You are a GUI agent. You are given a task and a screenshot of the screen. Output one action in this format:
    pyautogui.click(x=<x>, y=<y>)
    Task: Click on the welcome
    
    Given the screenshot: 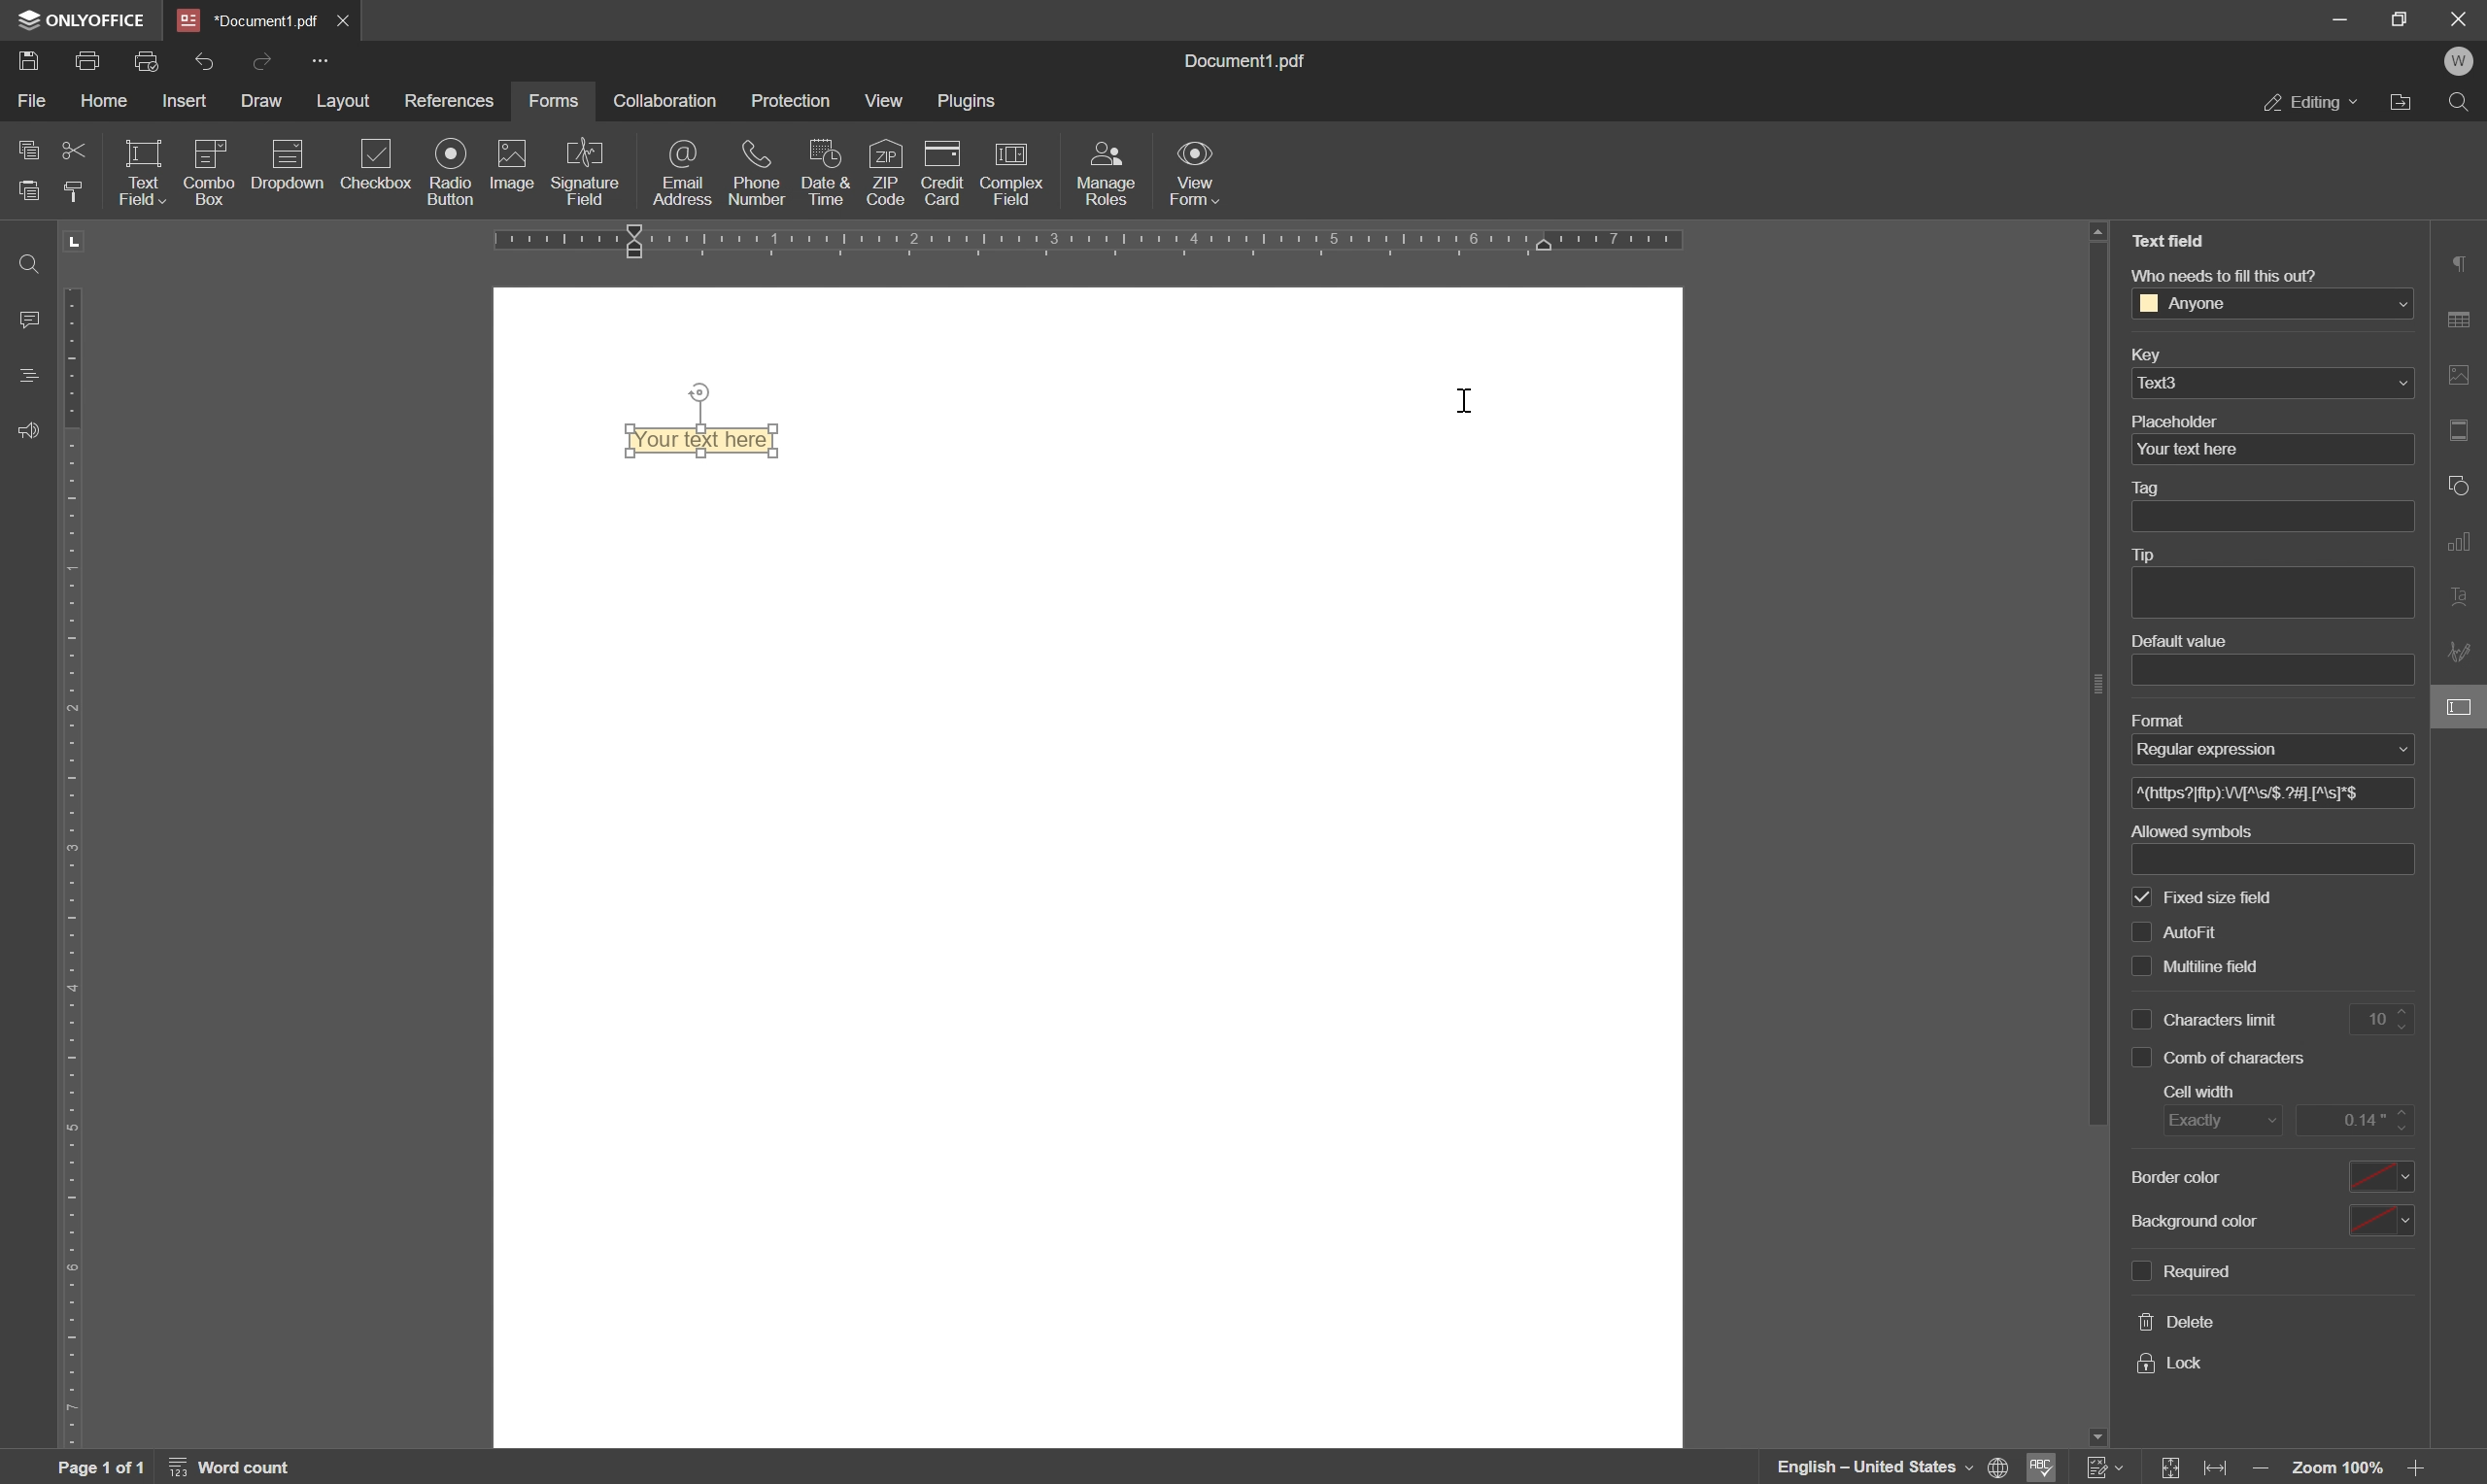 What is the action you would take?
    pyautogui.click(x=2461, y=62)
    